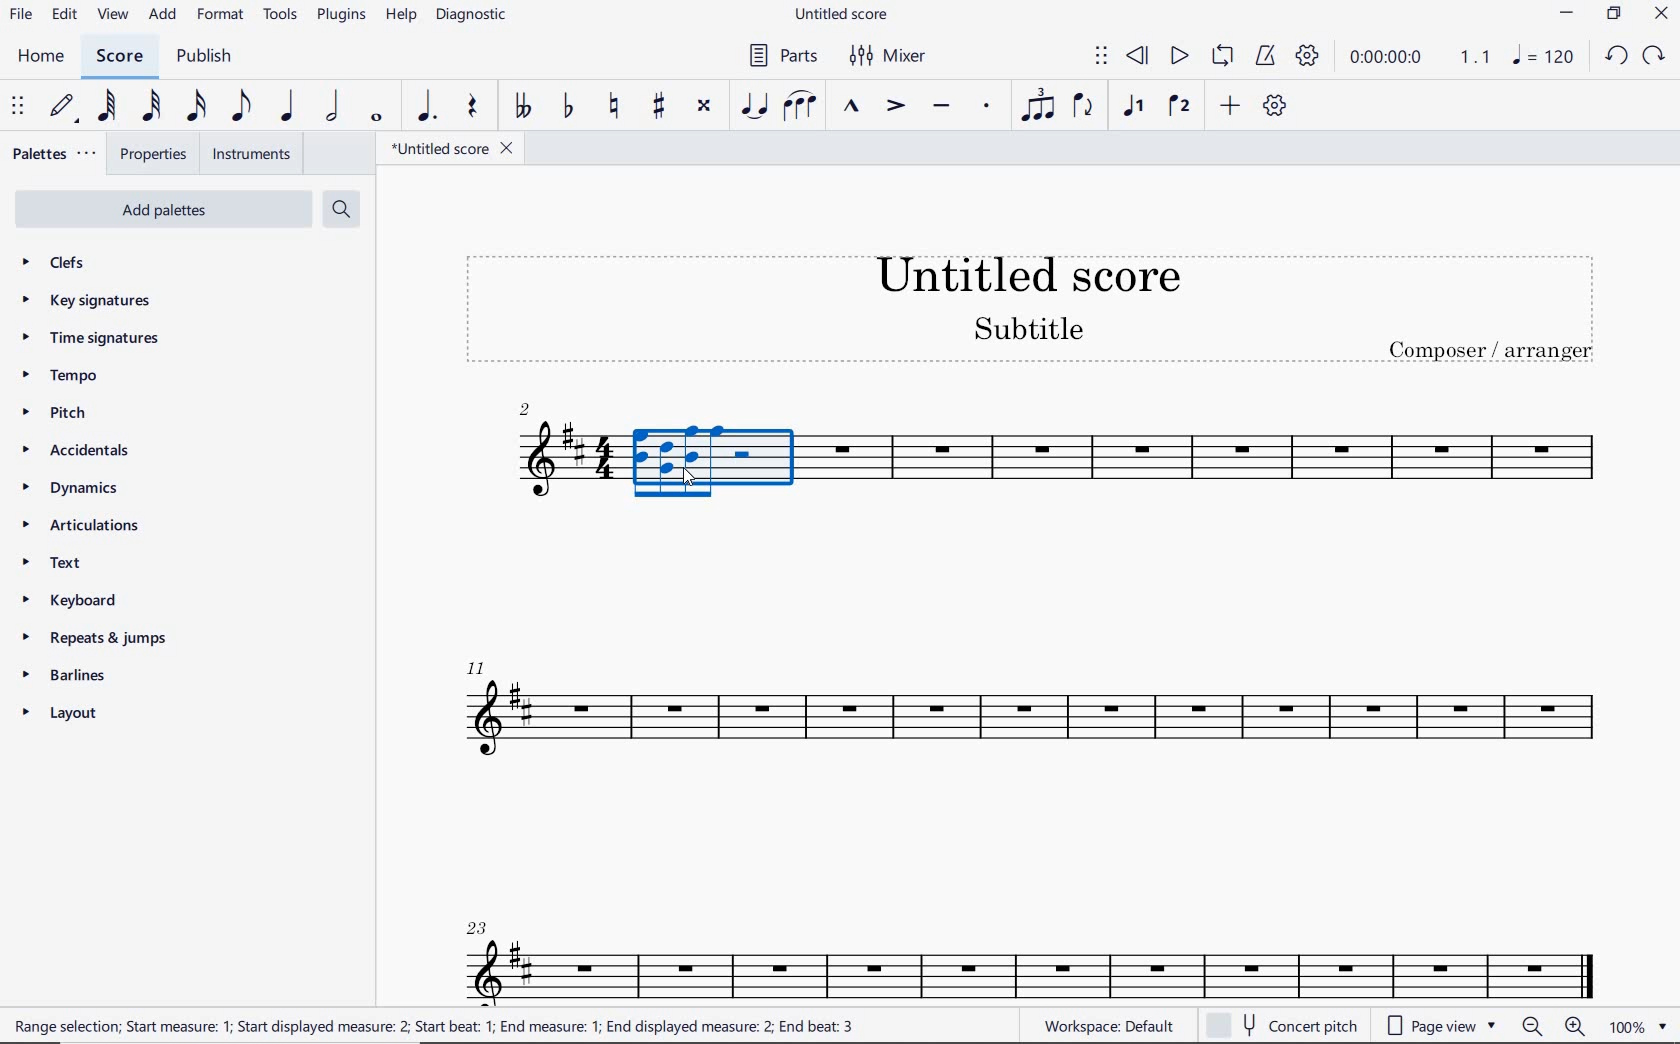  I want to click on NOTE, so click(1542, 57).